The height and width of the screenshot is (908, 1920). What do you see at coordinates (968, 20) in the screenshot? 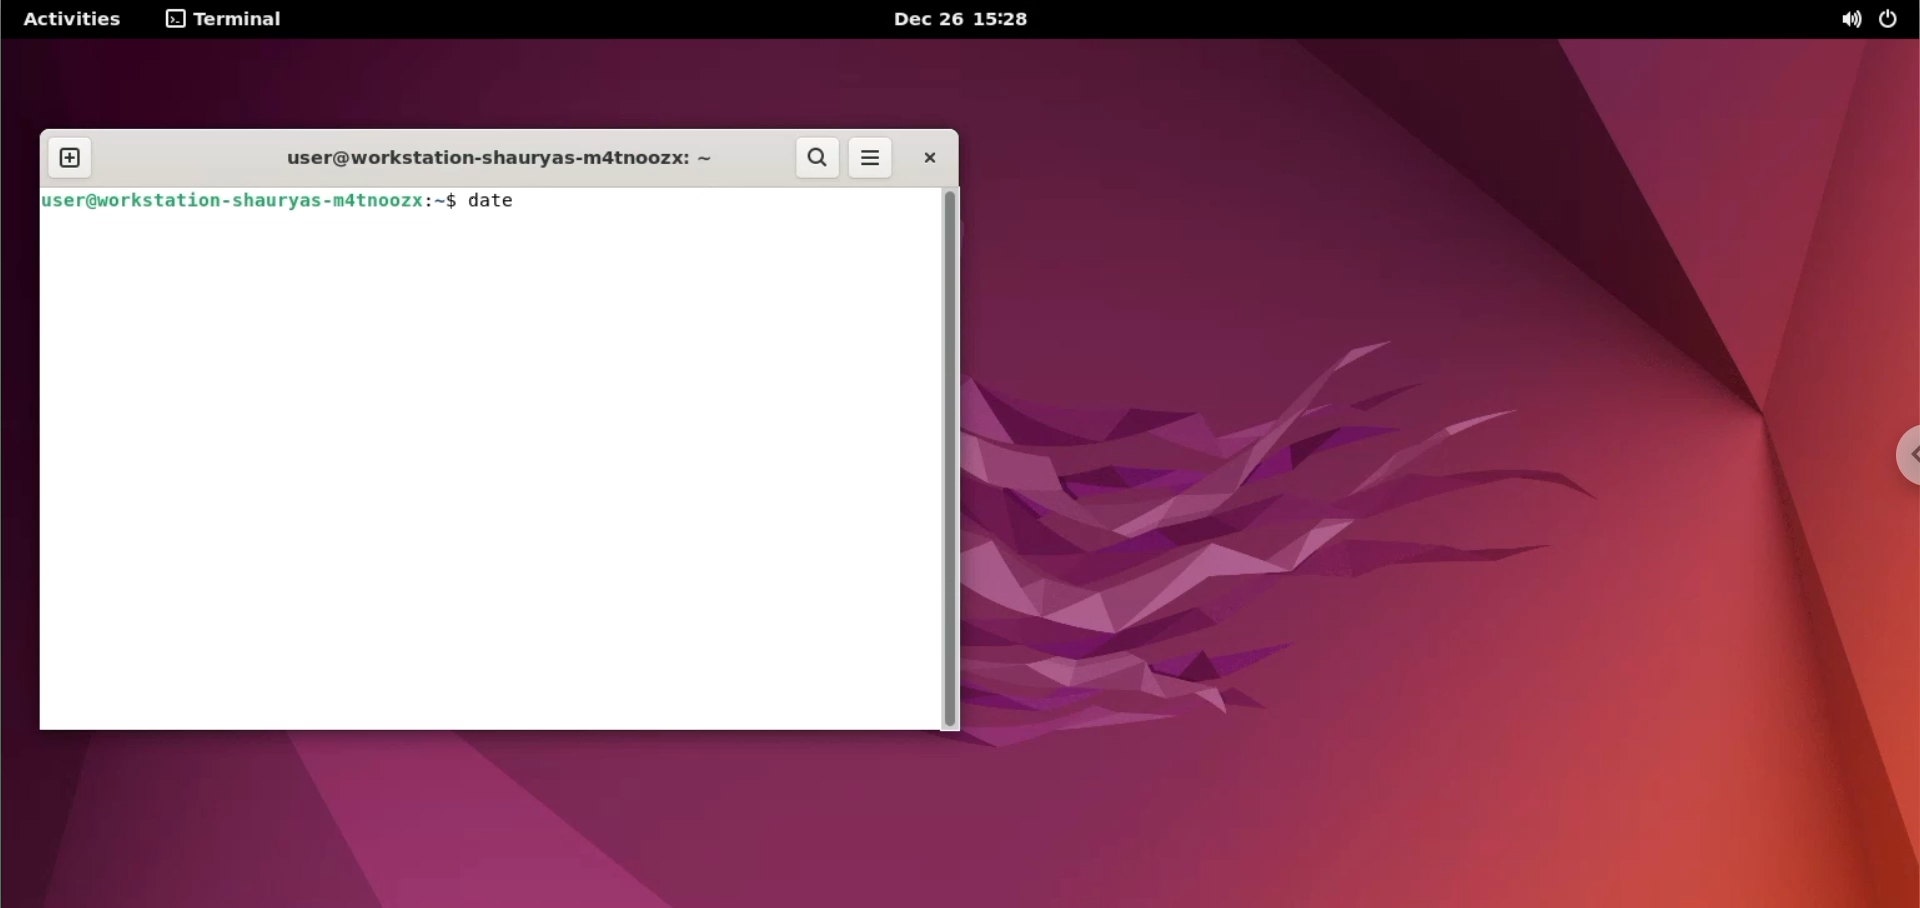
I see `Dec 26 15:28` at bounding box center [968, 20].